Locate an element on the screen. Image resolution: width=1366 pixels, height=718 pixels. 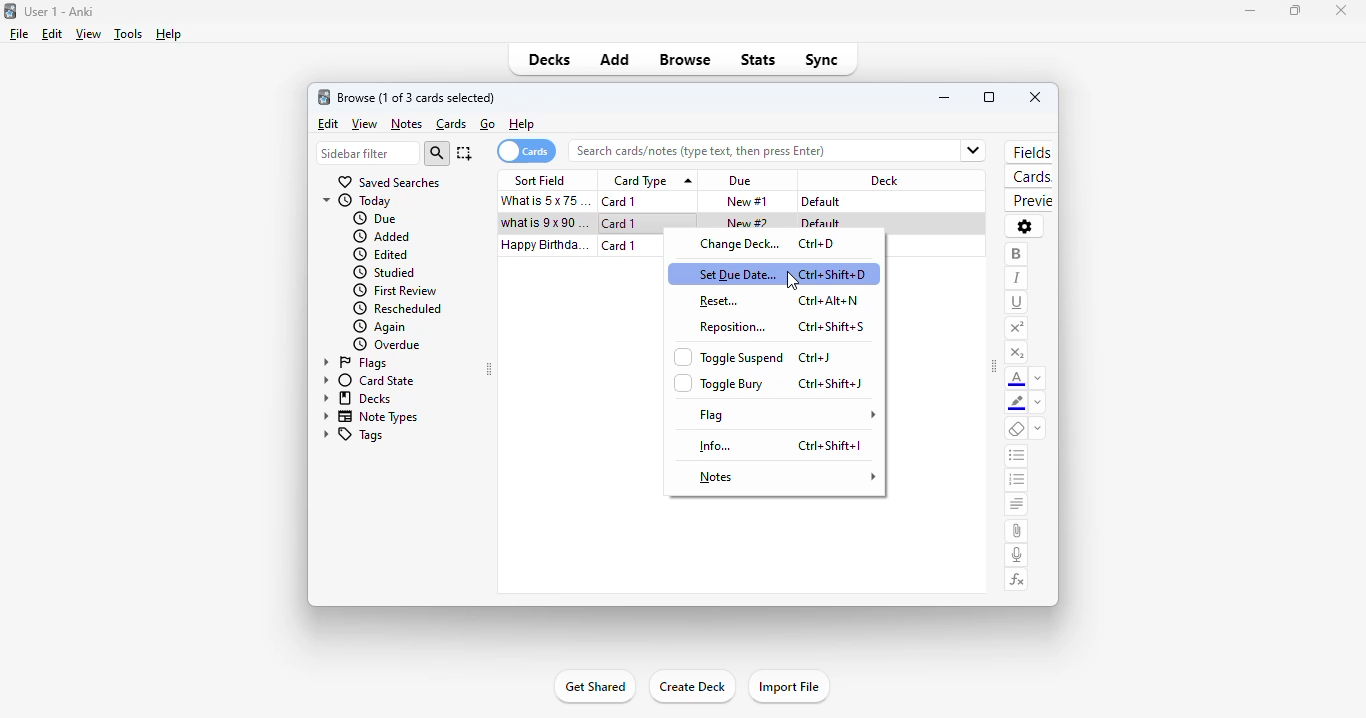
logo is located at coordinates (323, 97).